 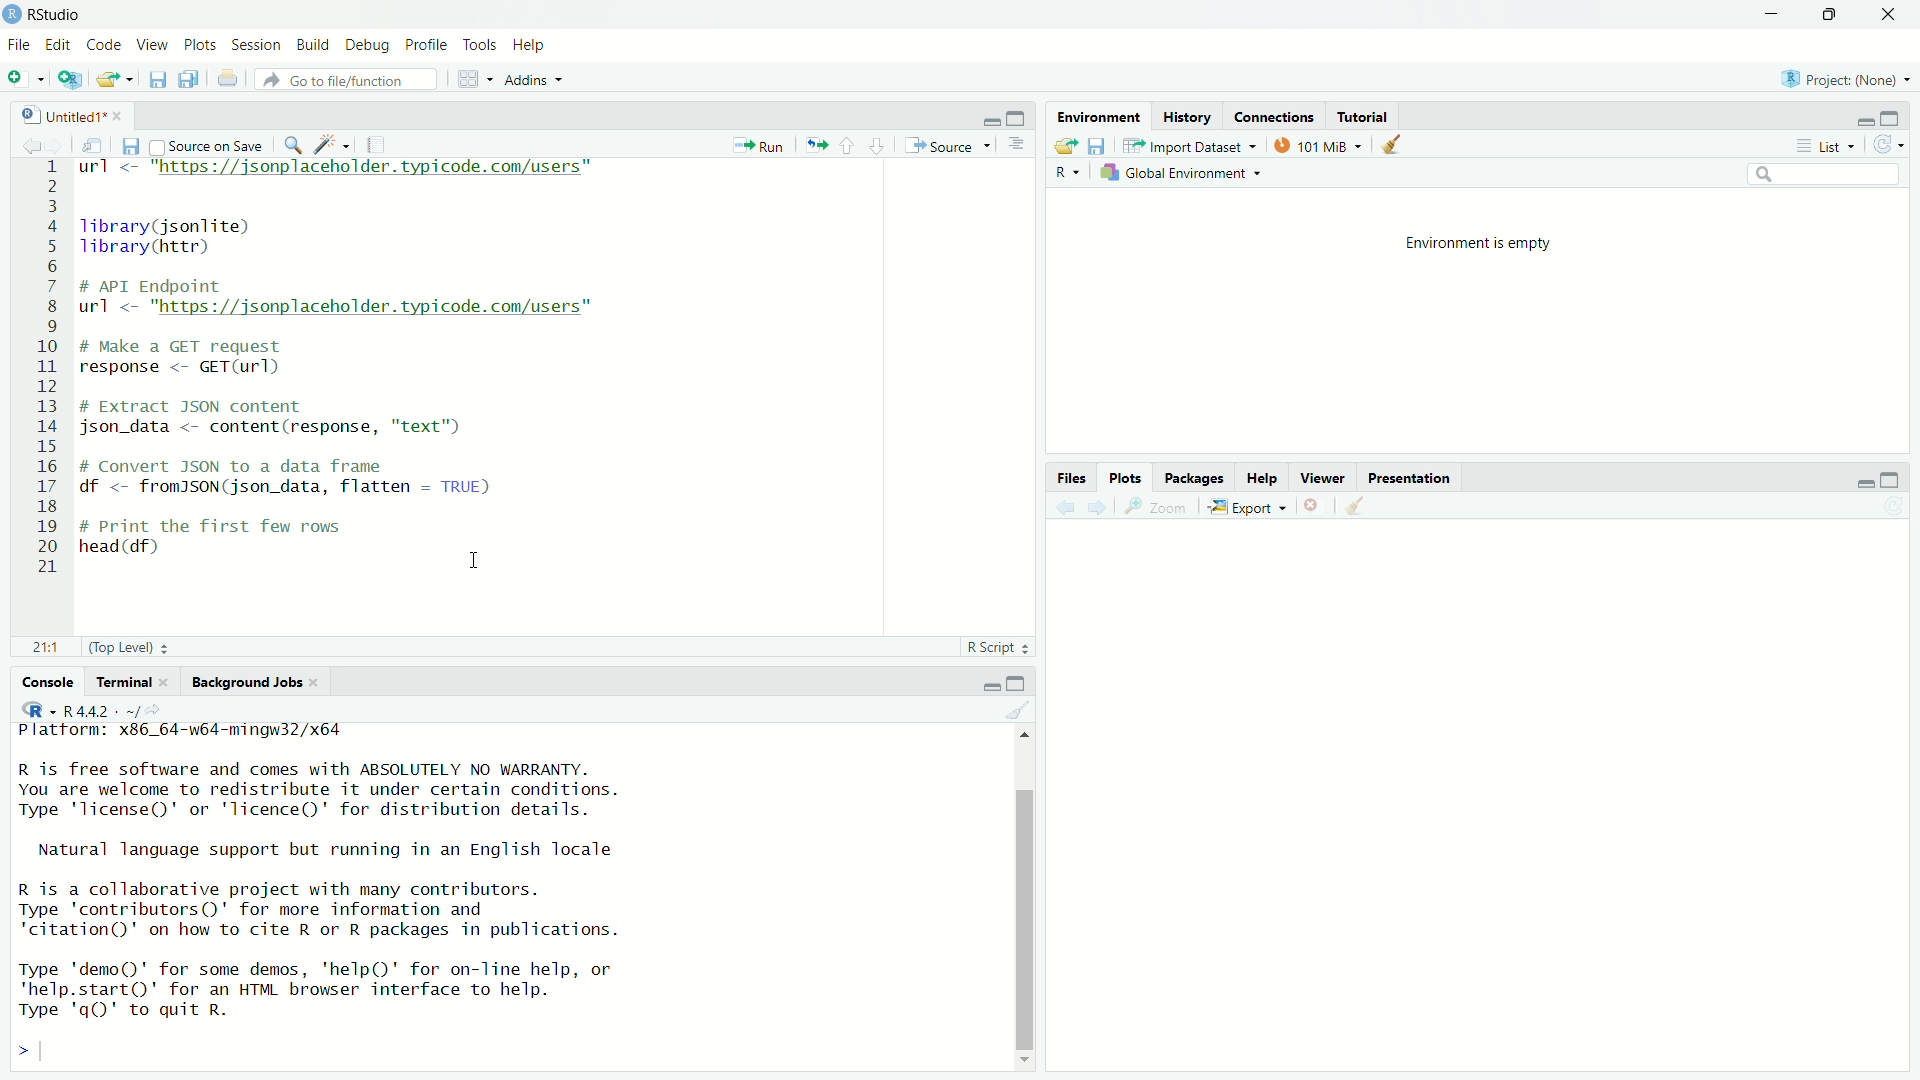 I want to click on Import Dataset , so click(x=1191, y=146).